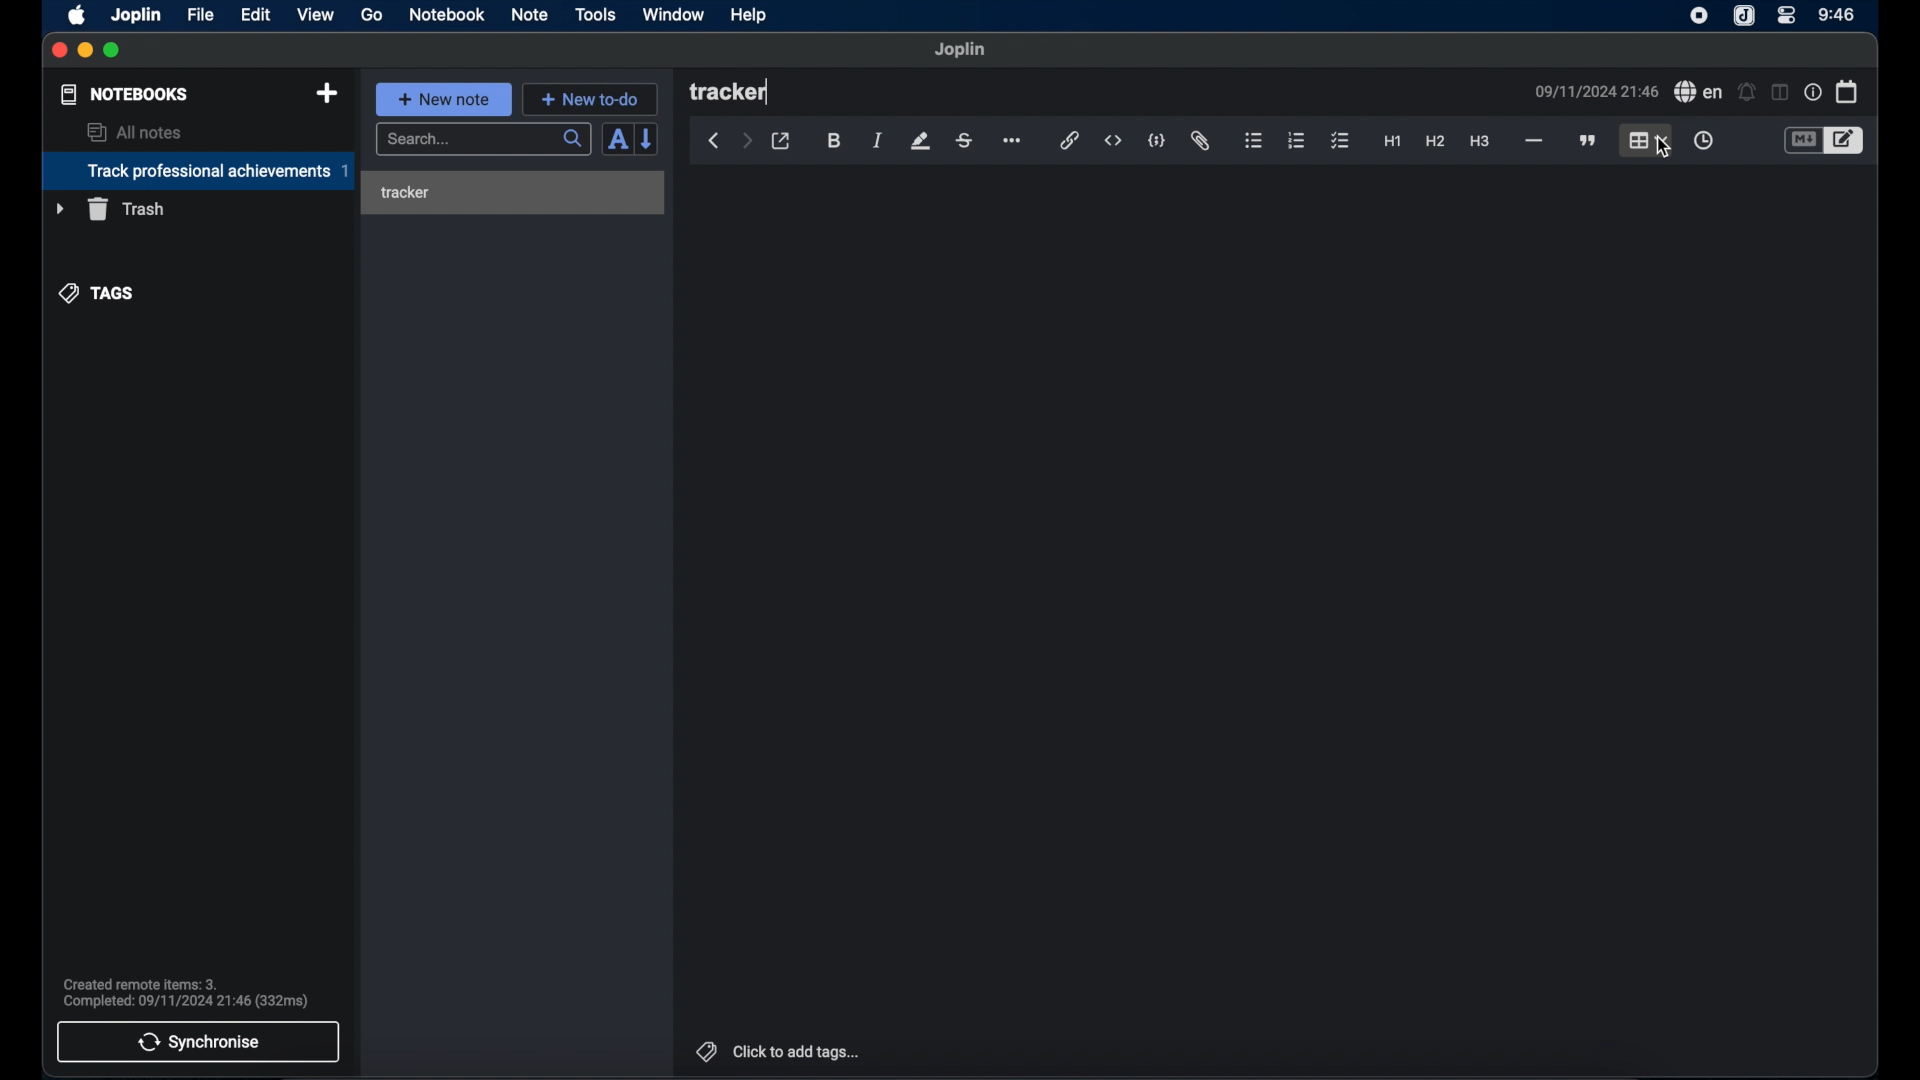 The image size is (1920, 1080). I want to click on file, so click(200, 14).